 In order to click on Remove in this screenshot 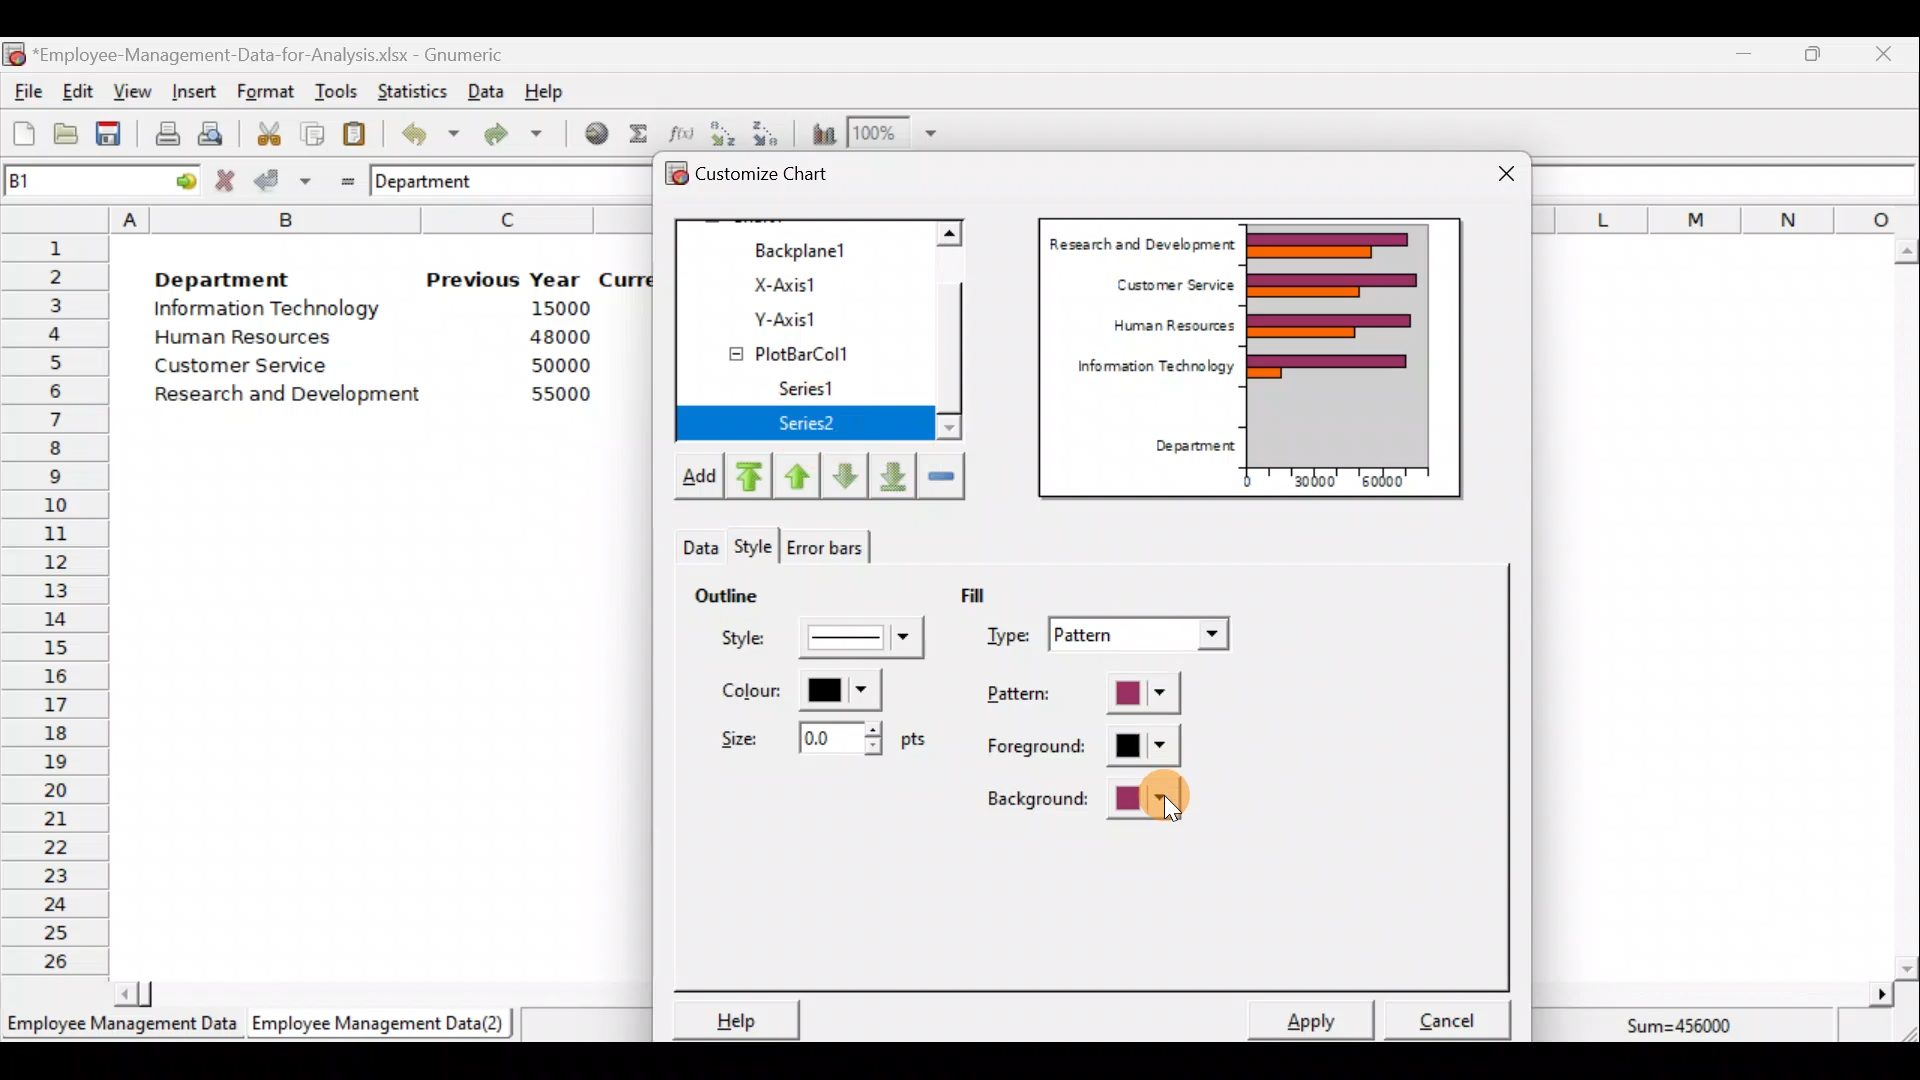, I will do `click(941, 474)`.